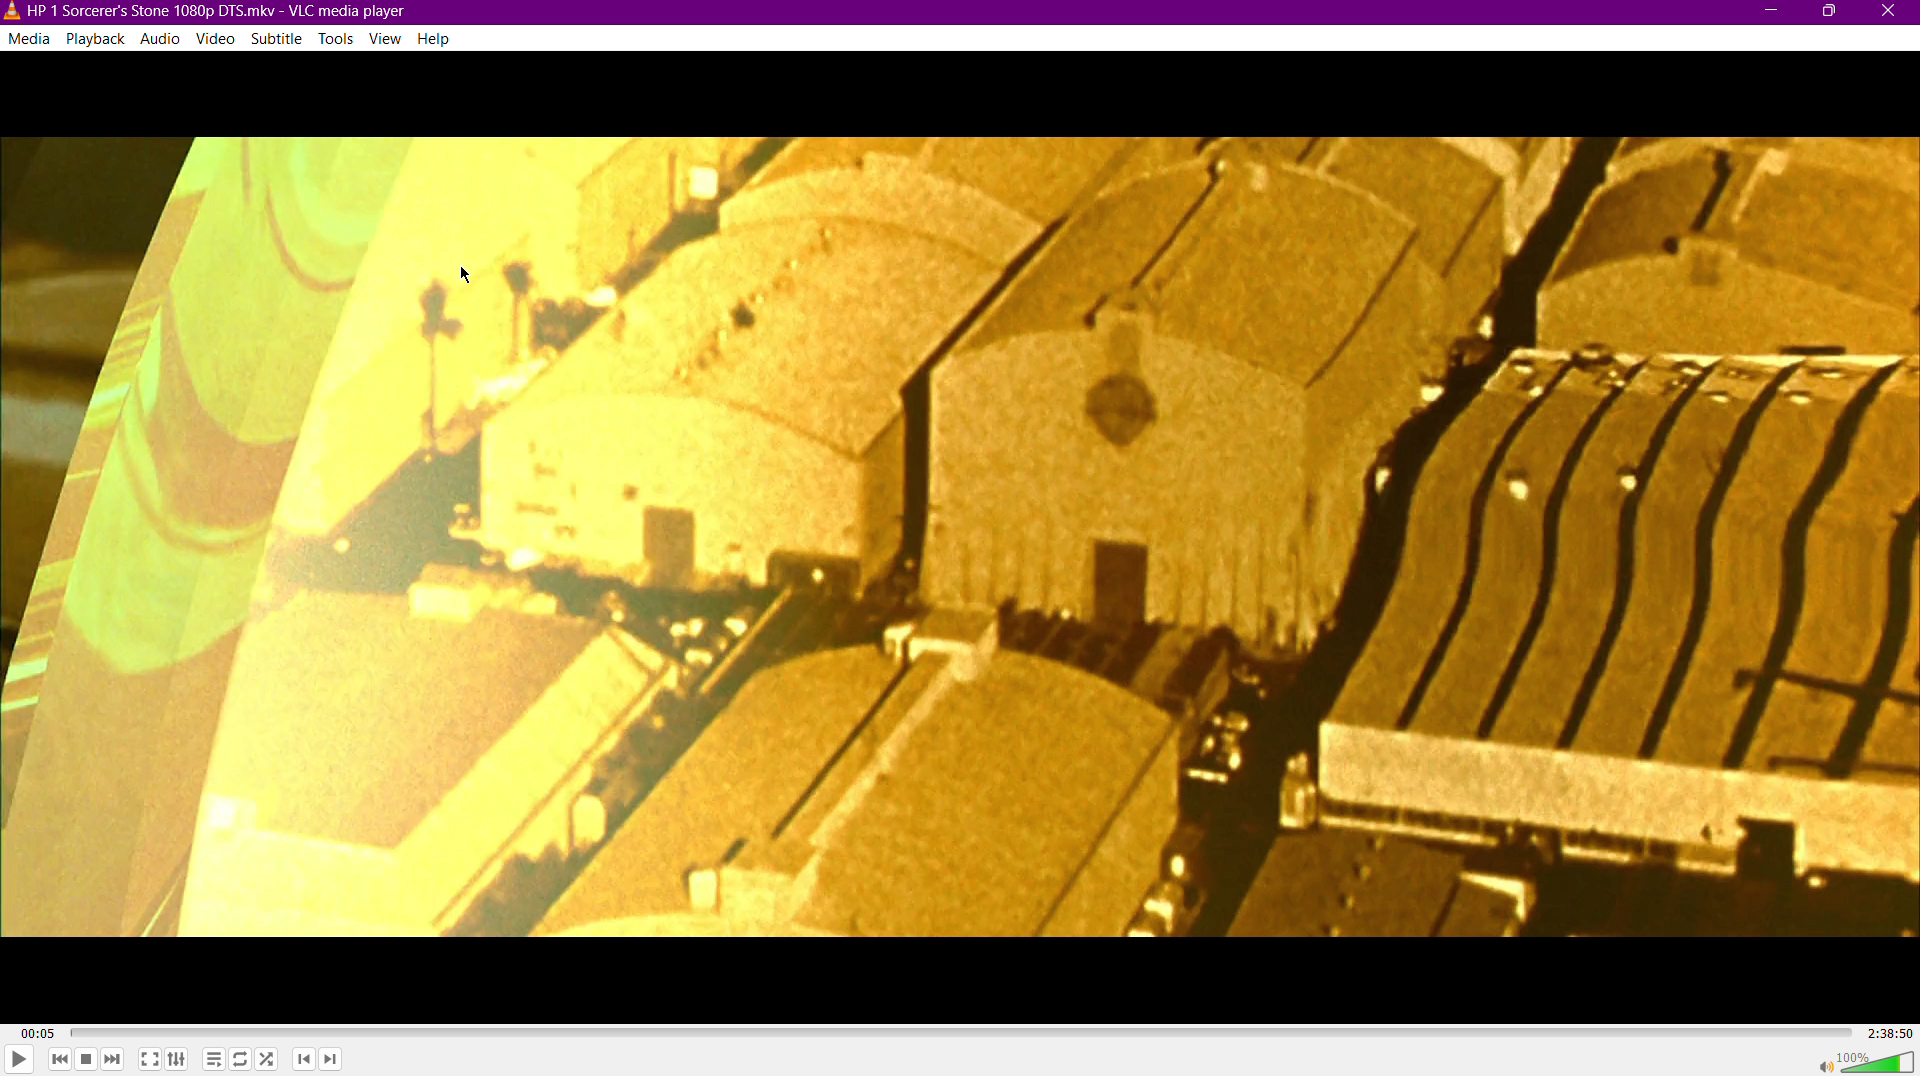 The height and width of the screenshot is (1076, 1920). Describe the element at coordinates (240, 1058) in the screenshot. I see `Toggle Loop` at that location.